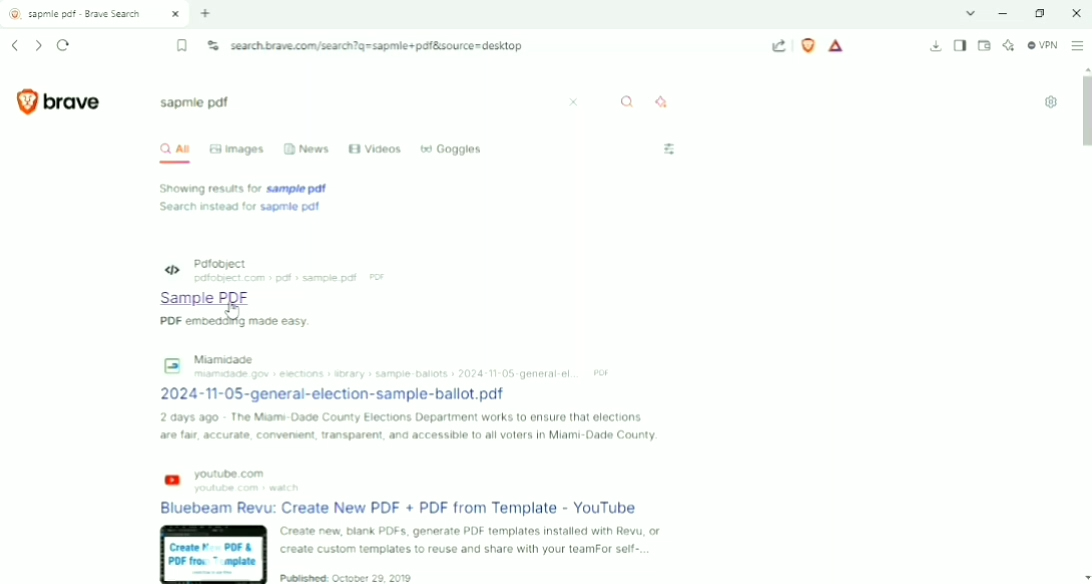 This screenshot has width=1092, height=584. I want to click on All, so click(172, 151).